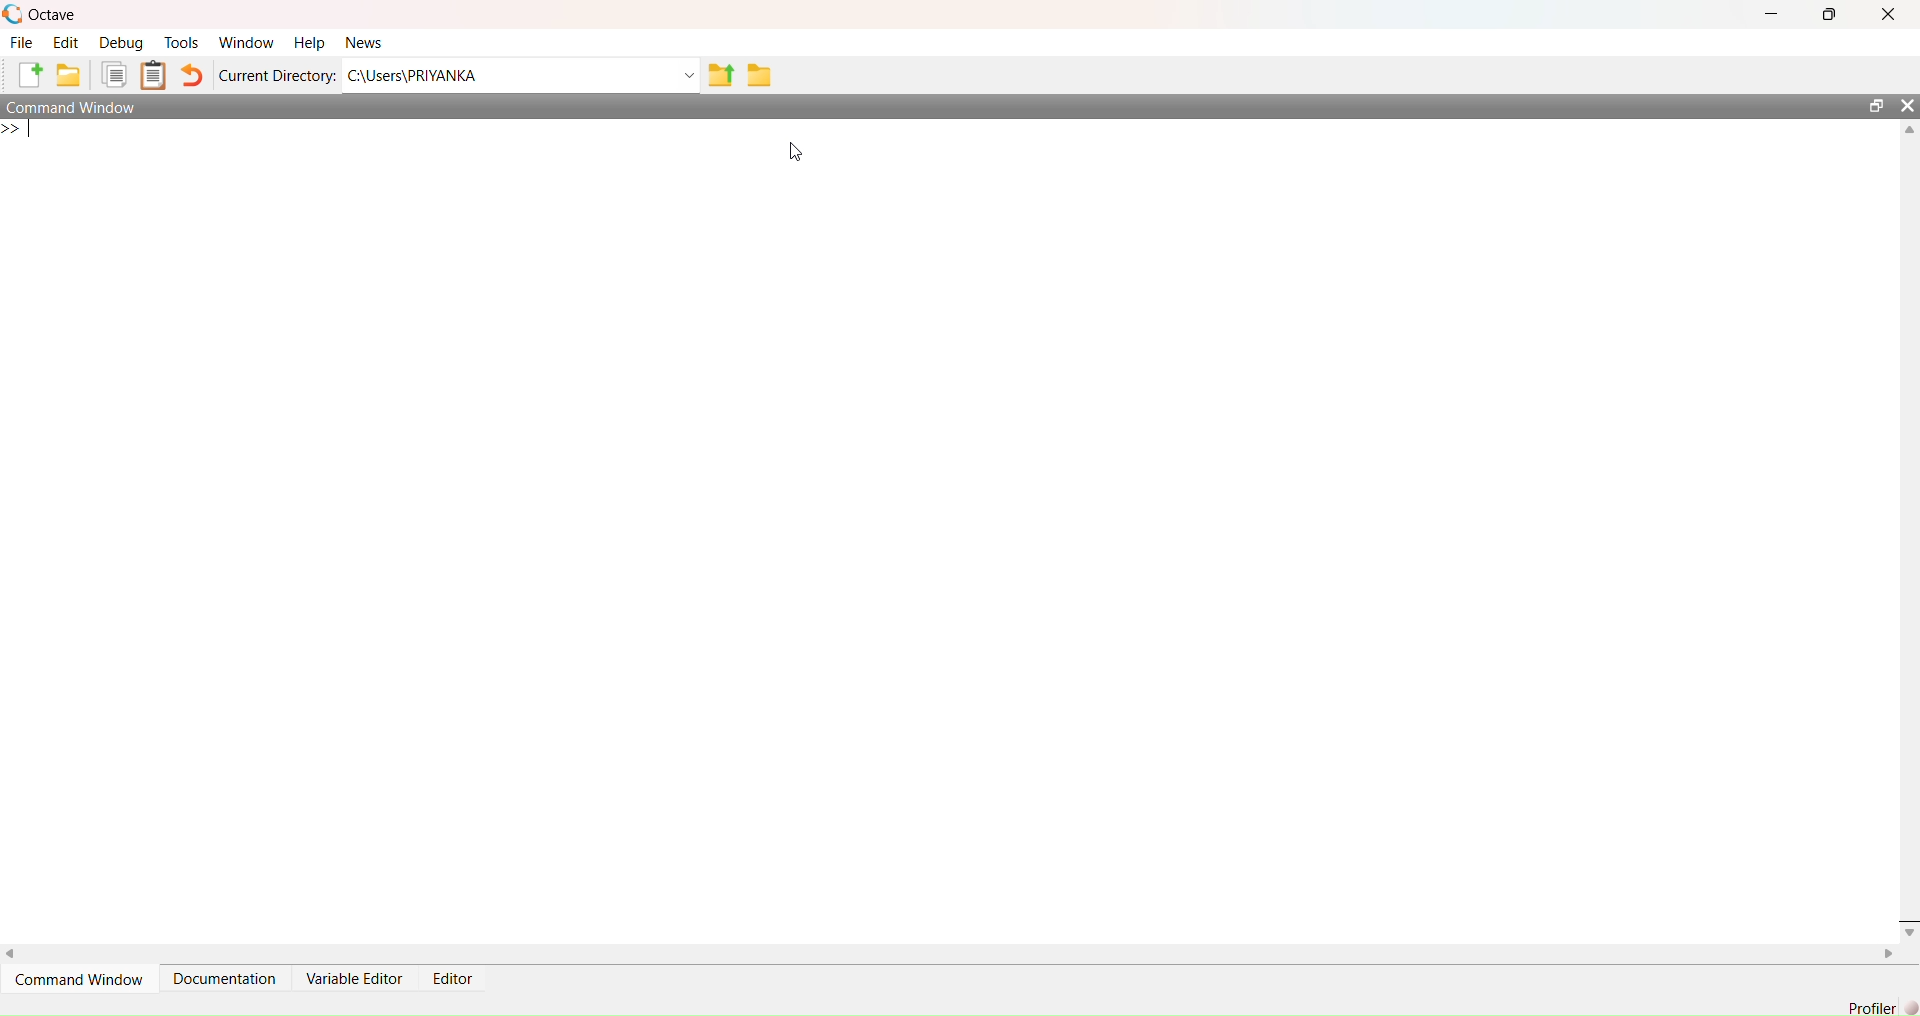 Image resolution: width=1920 pixels, height=1016 pixels. What do you see at coordinates (762, 75) in the screenshot?
I see `Browse directories` at bounding box center [762, 75].